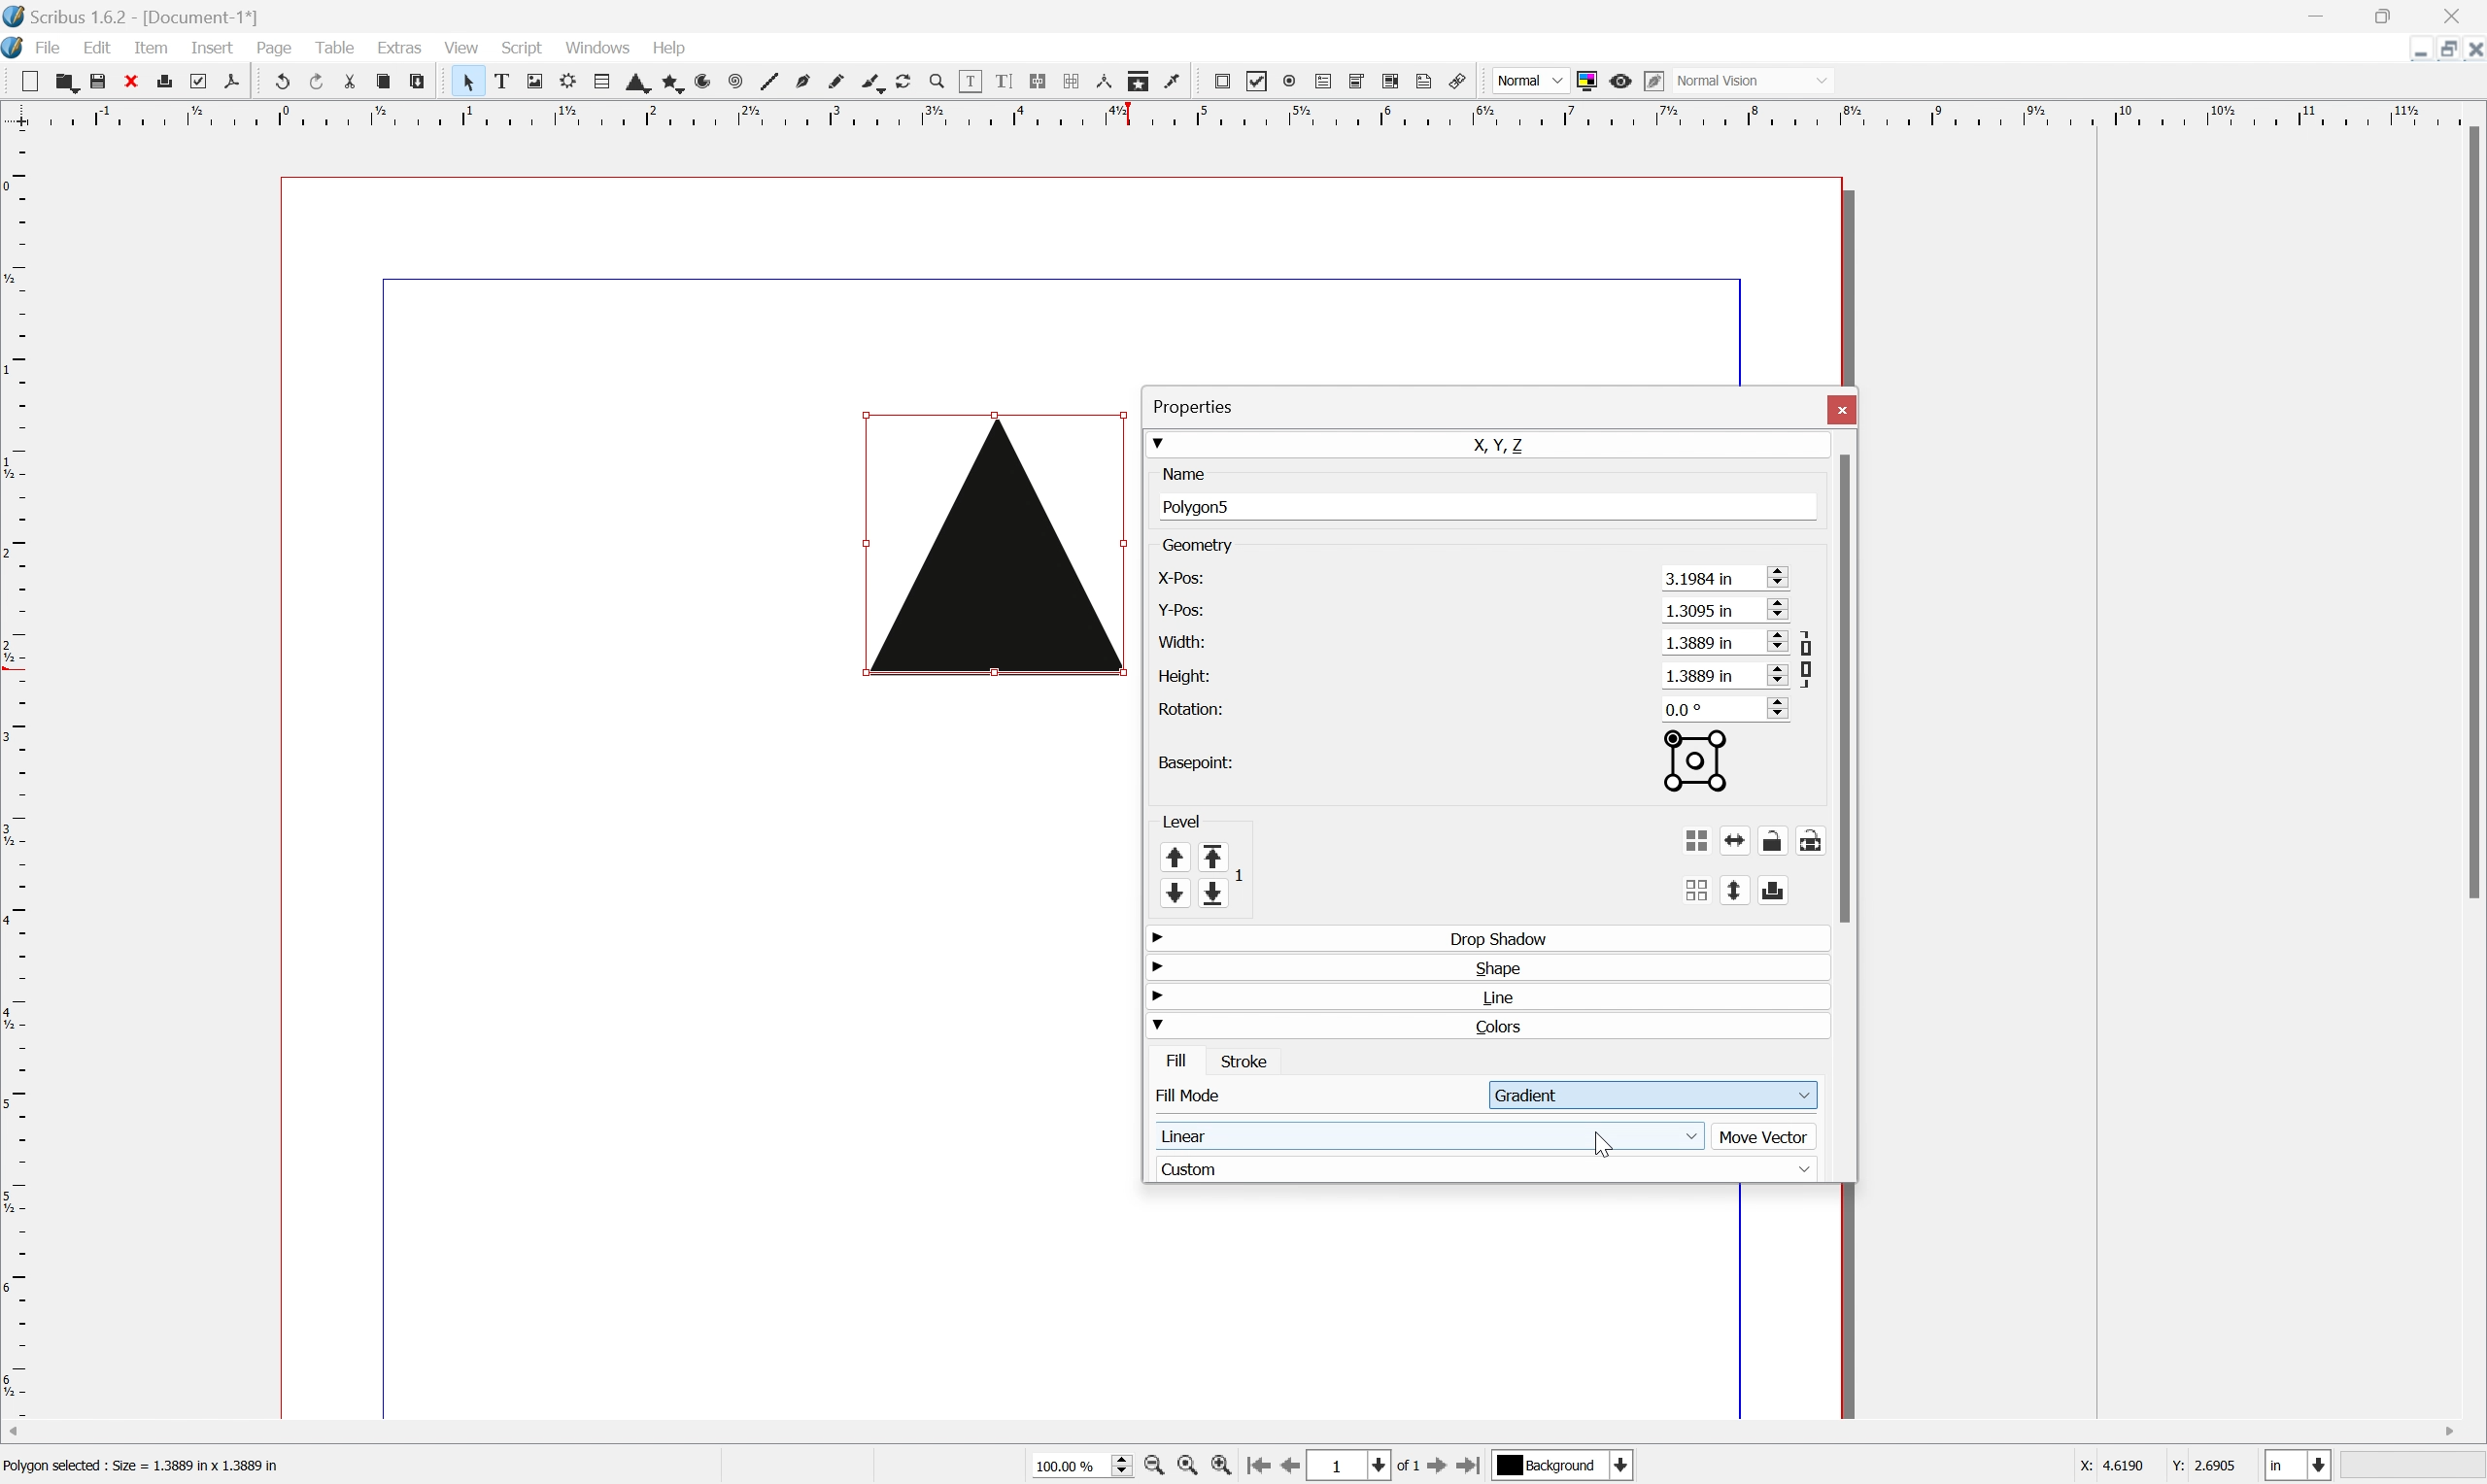 Image resolution: width=2487 pixels, height=1484 pixels. Describe the element at coordinates (2471, 513) in the screenshot. I see `Scroll Bar` at that location.